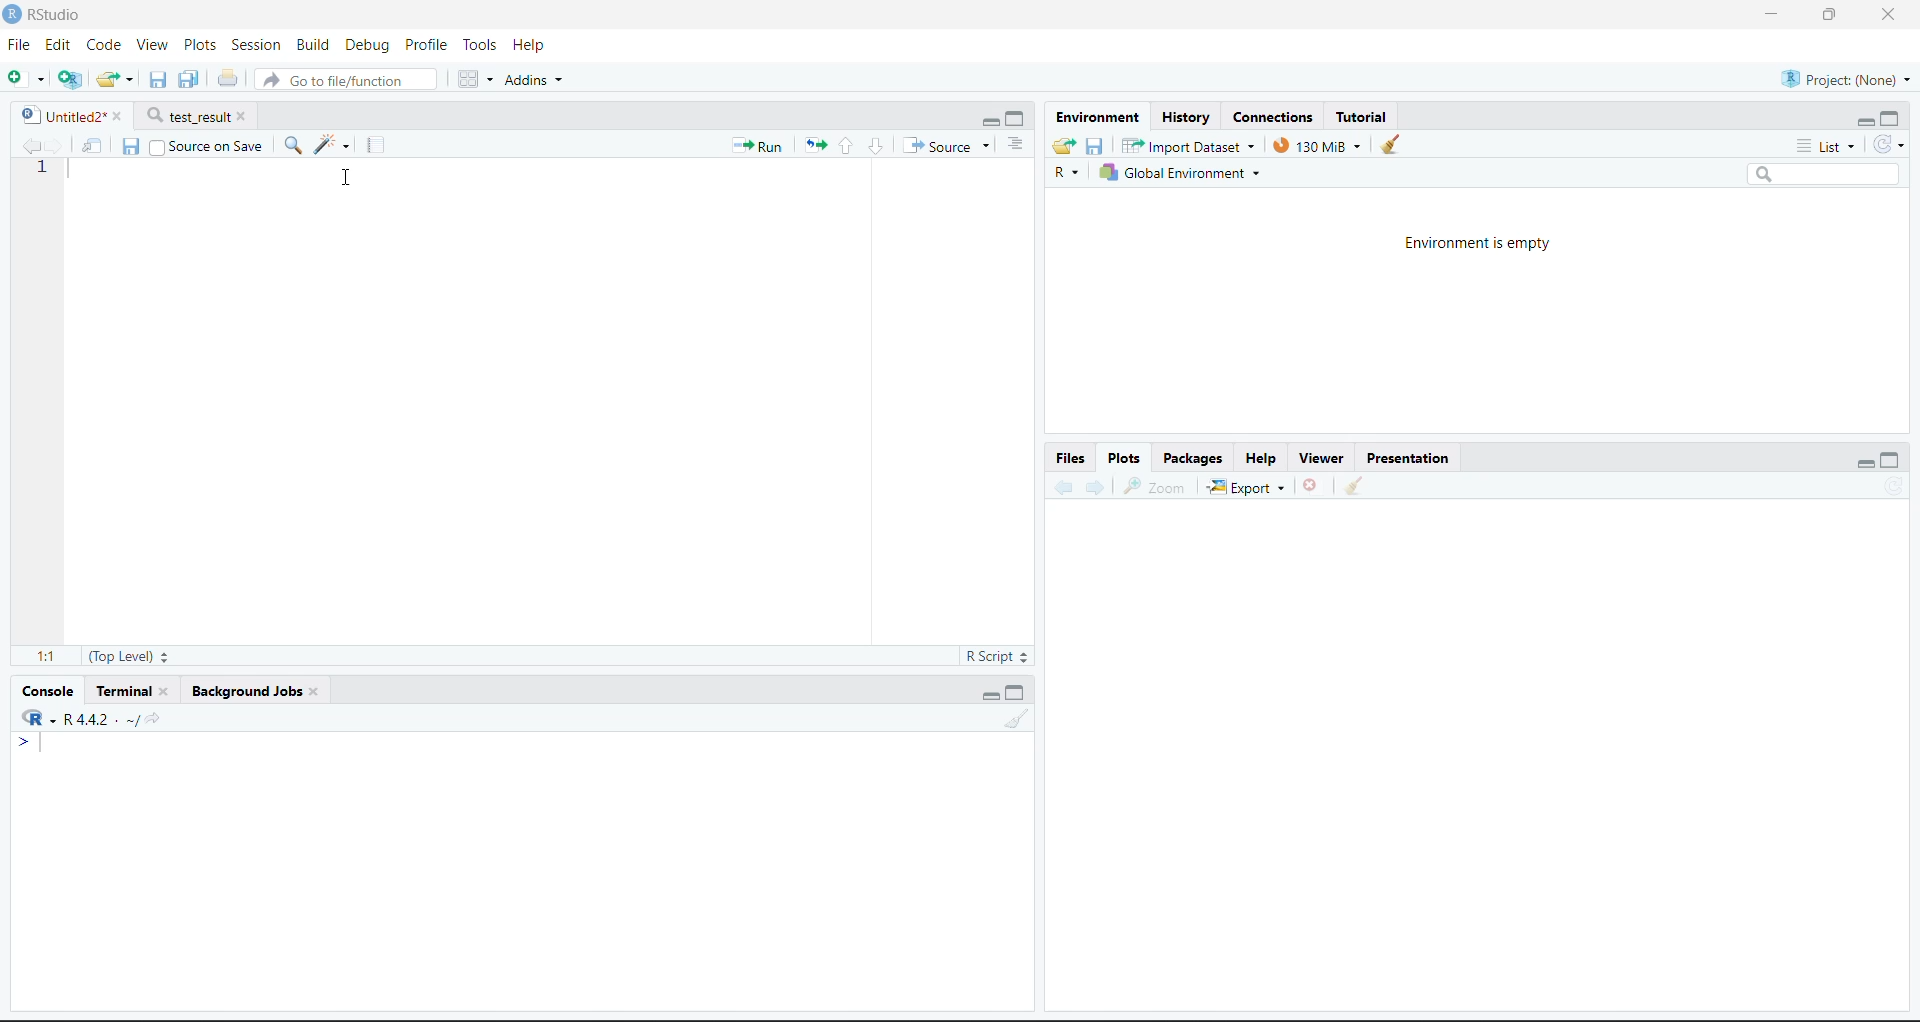 The height and width of the screenshot is (1022, 1920). What do you see at coordinates (131, 656) in the screenshot?
I see `(Top Level):` at bounding box center [131, 656].